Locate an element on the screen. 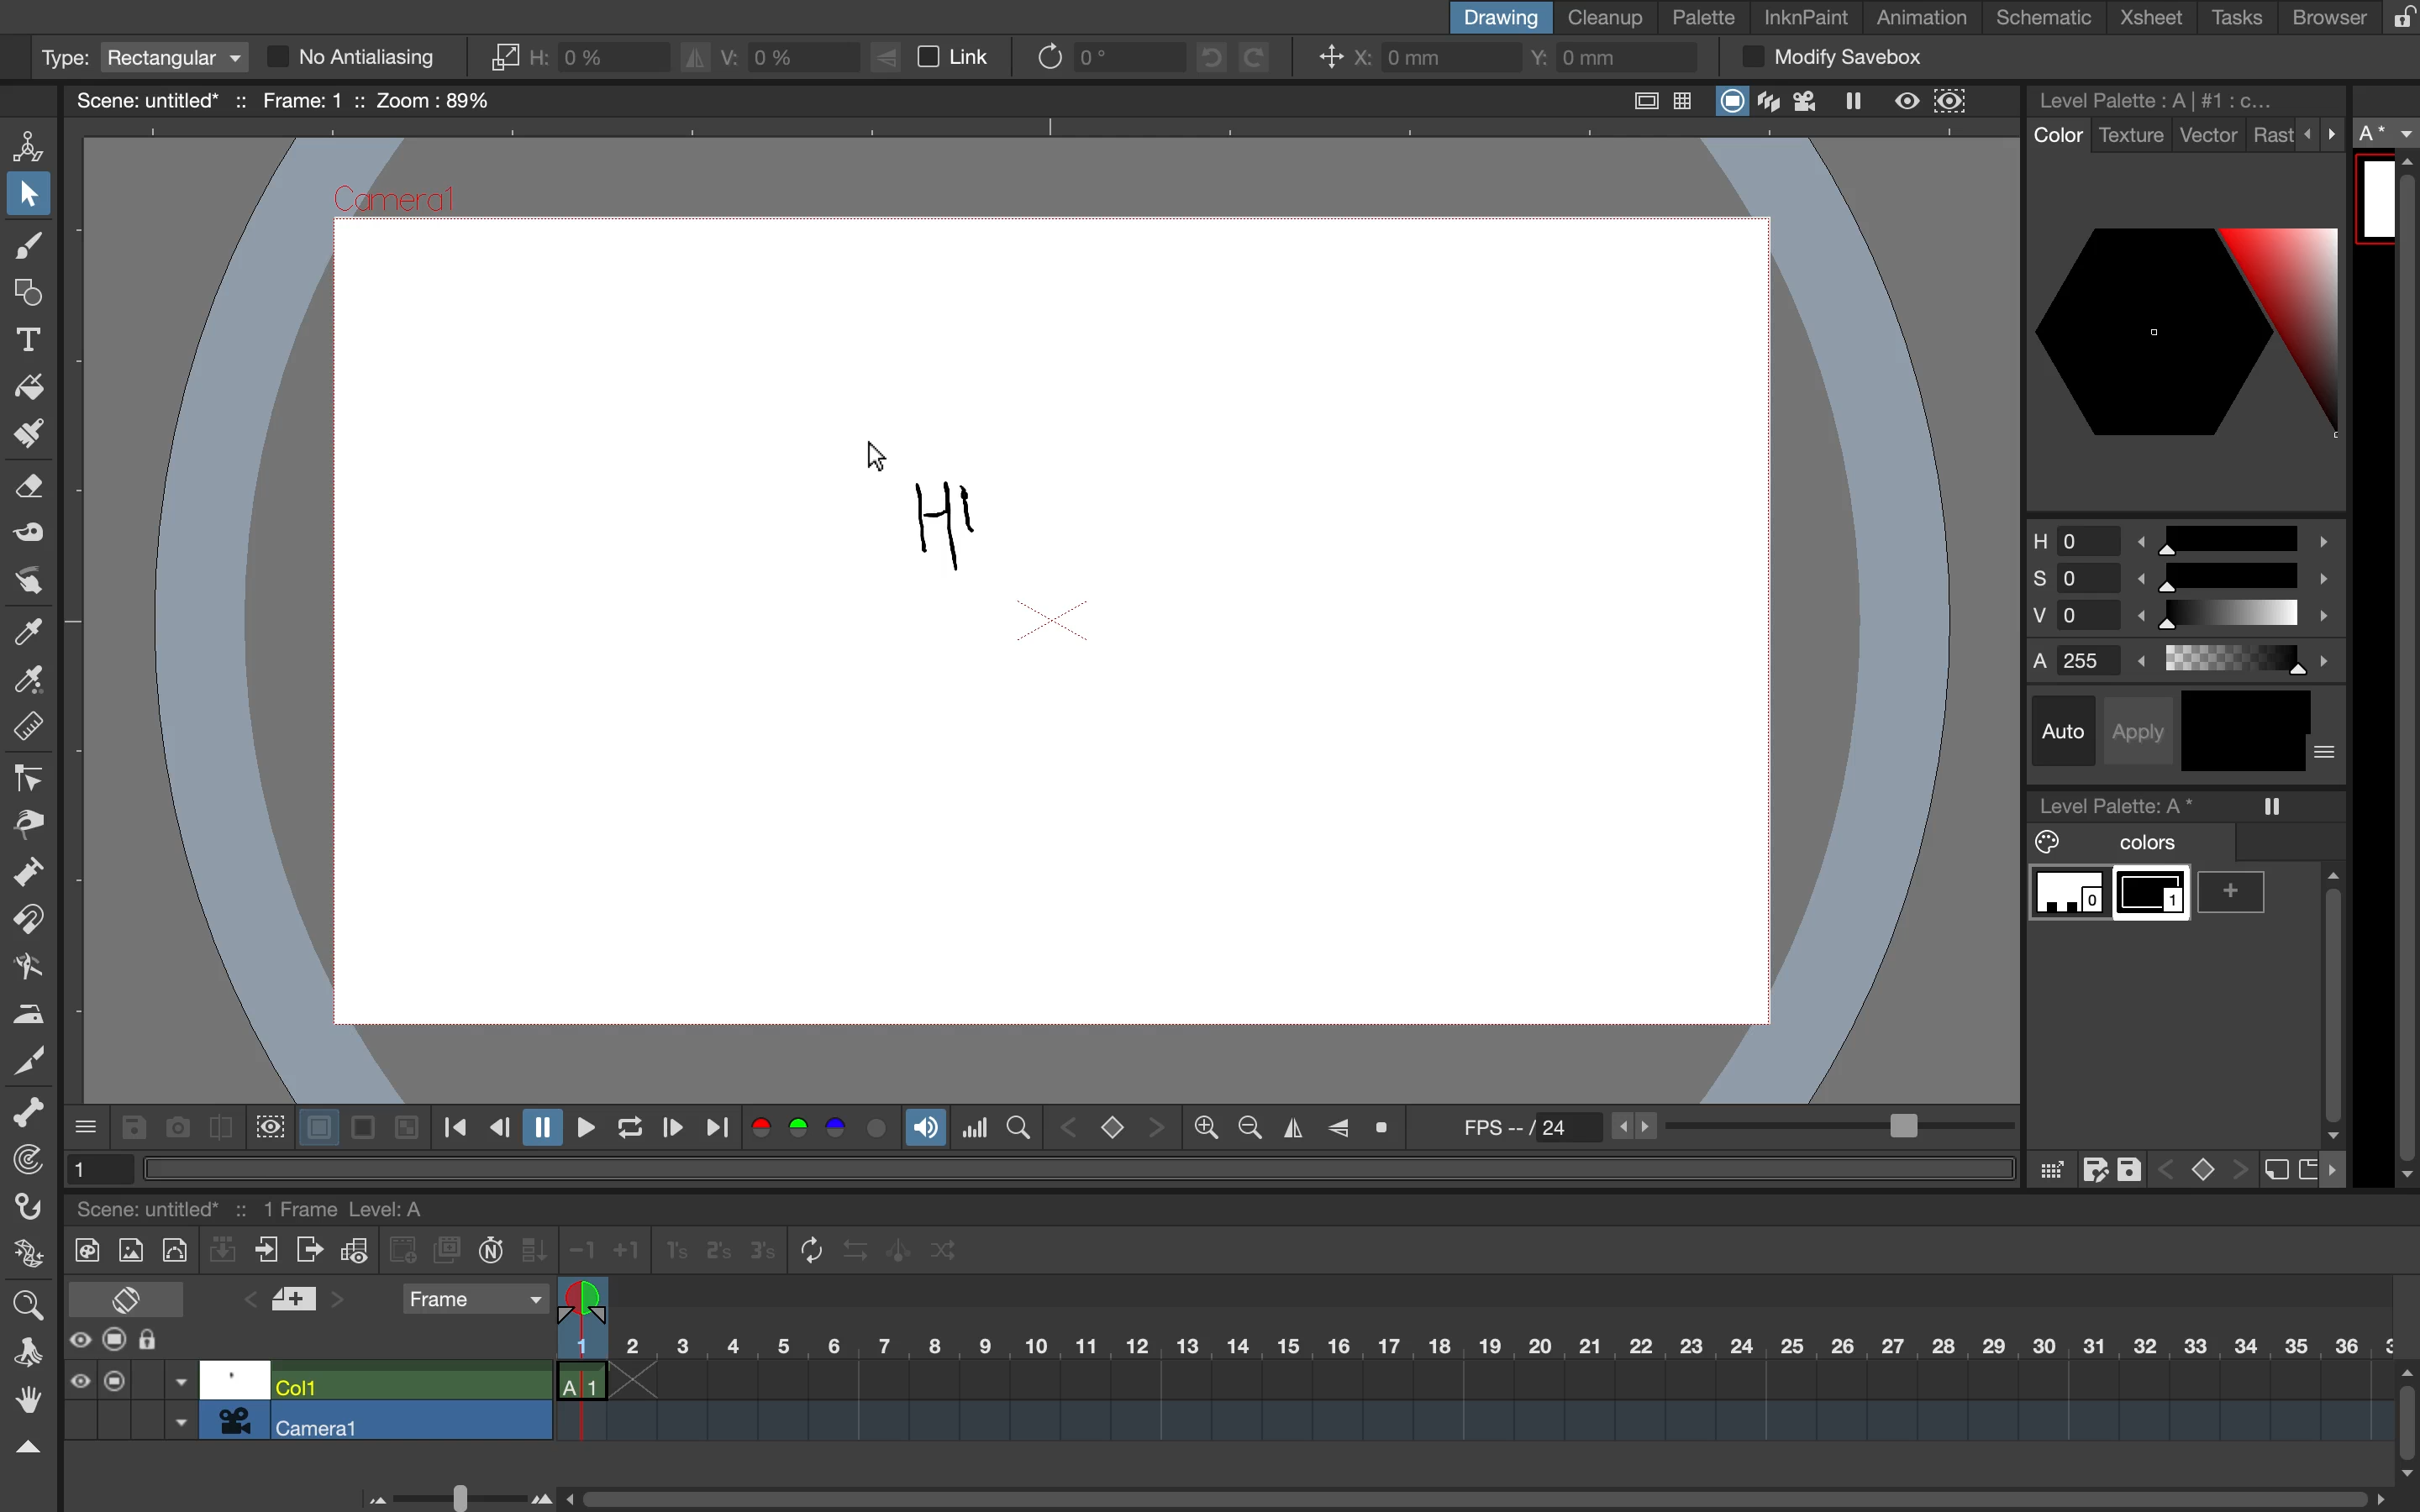 The height and width of the screenshot is (1512, 2420). rast is located at coordinates (2272, 137).